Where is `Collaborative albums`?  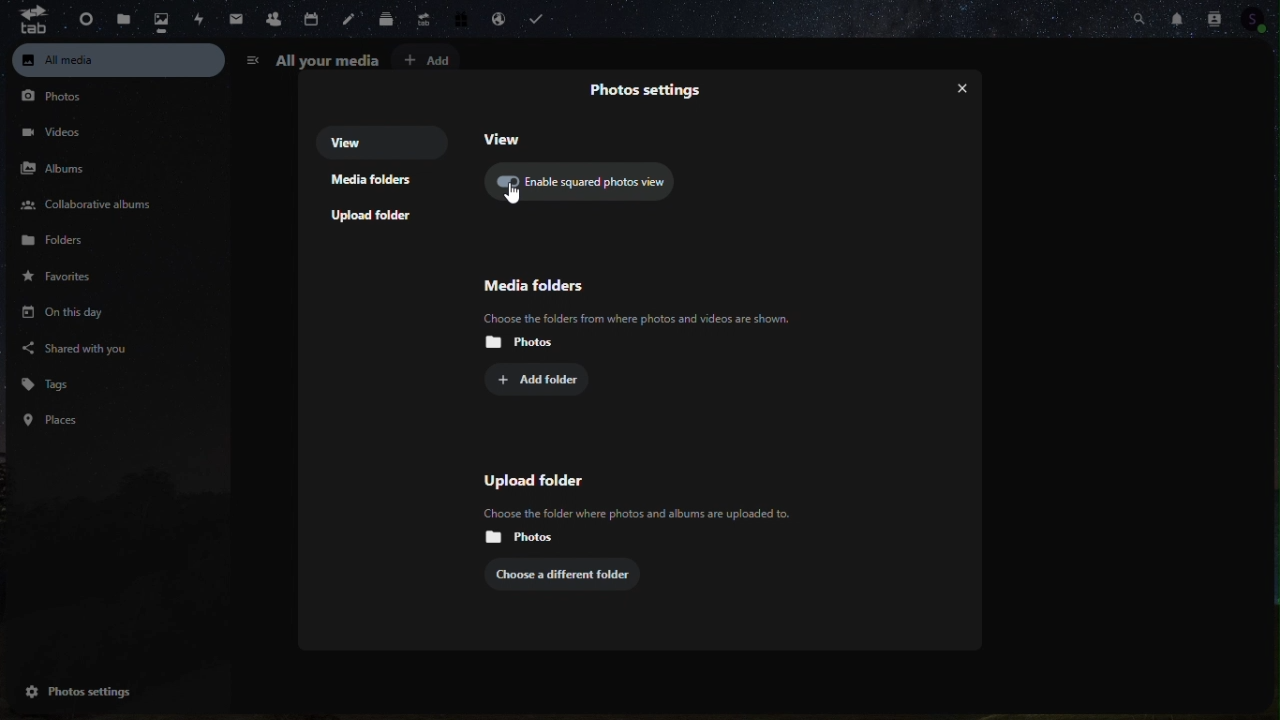 Collaborative albums is located at coordinates (86, 206).